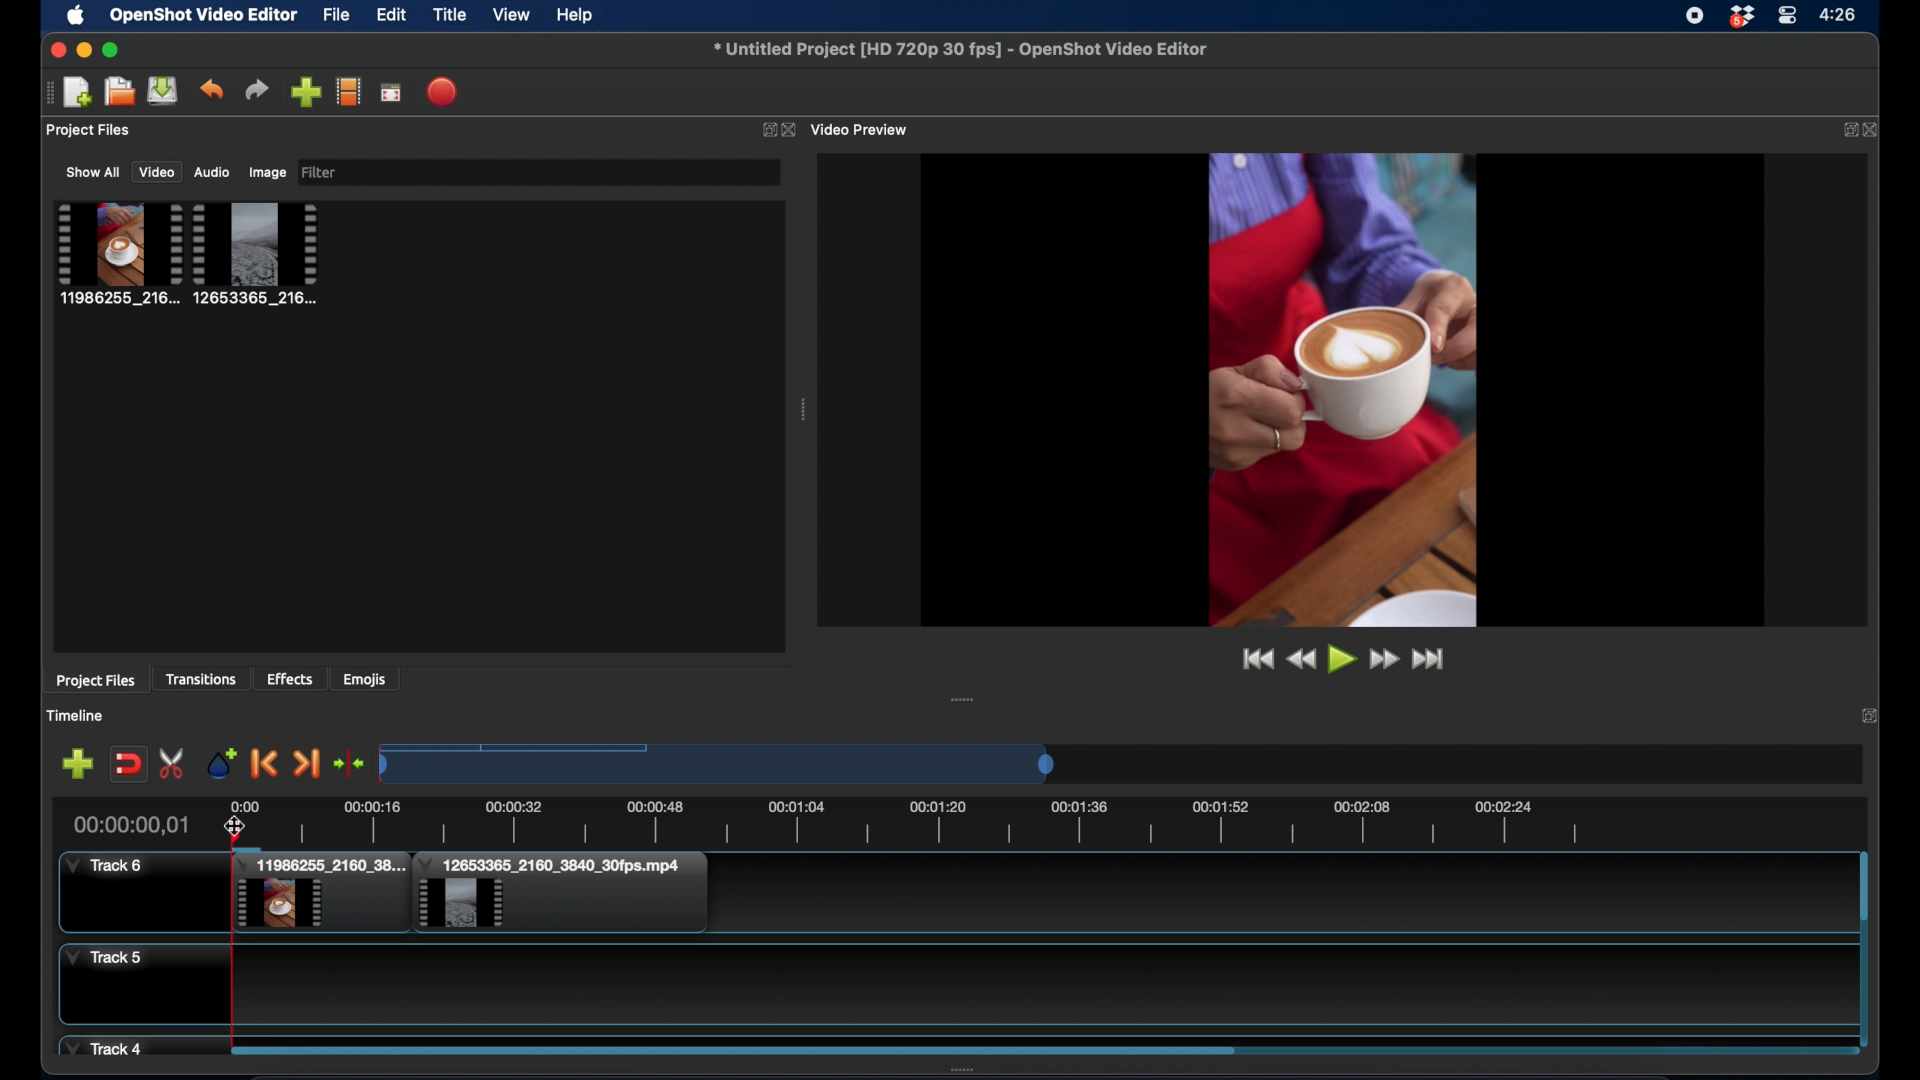  Describe the element at coordinates (306, 763) in the screenshot. I see `next marker` at that location.